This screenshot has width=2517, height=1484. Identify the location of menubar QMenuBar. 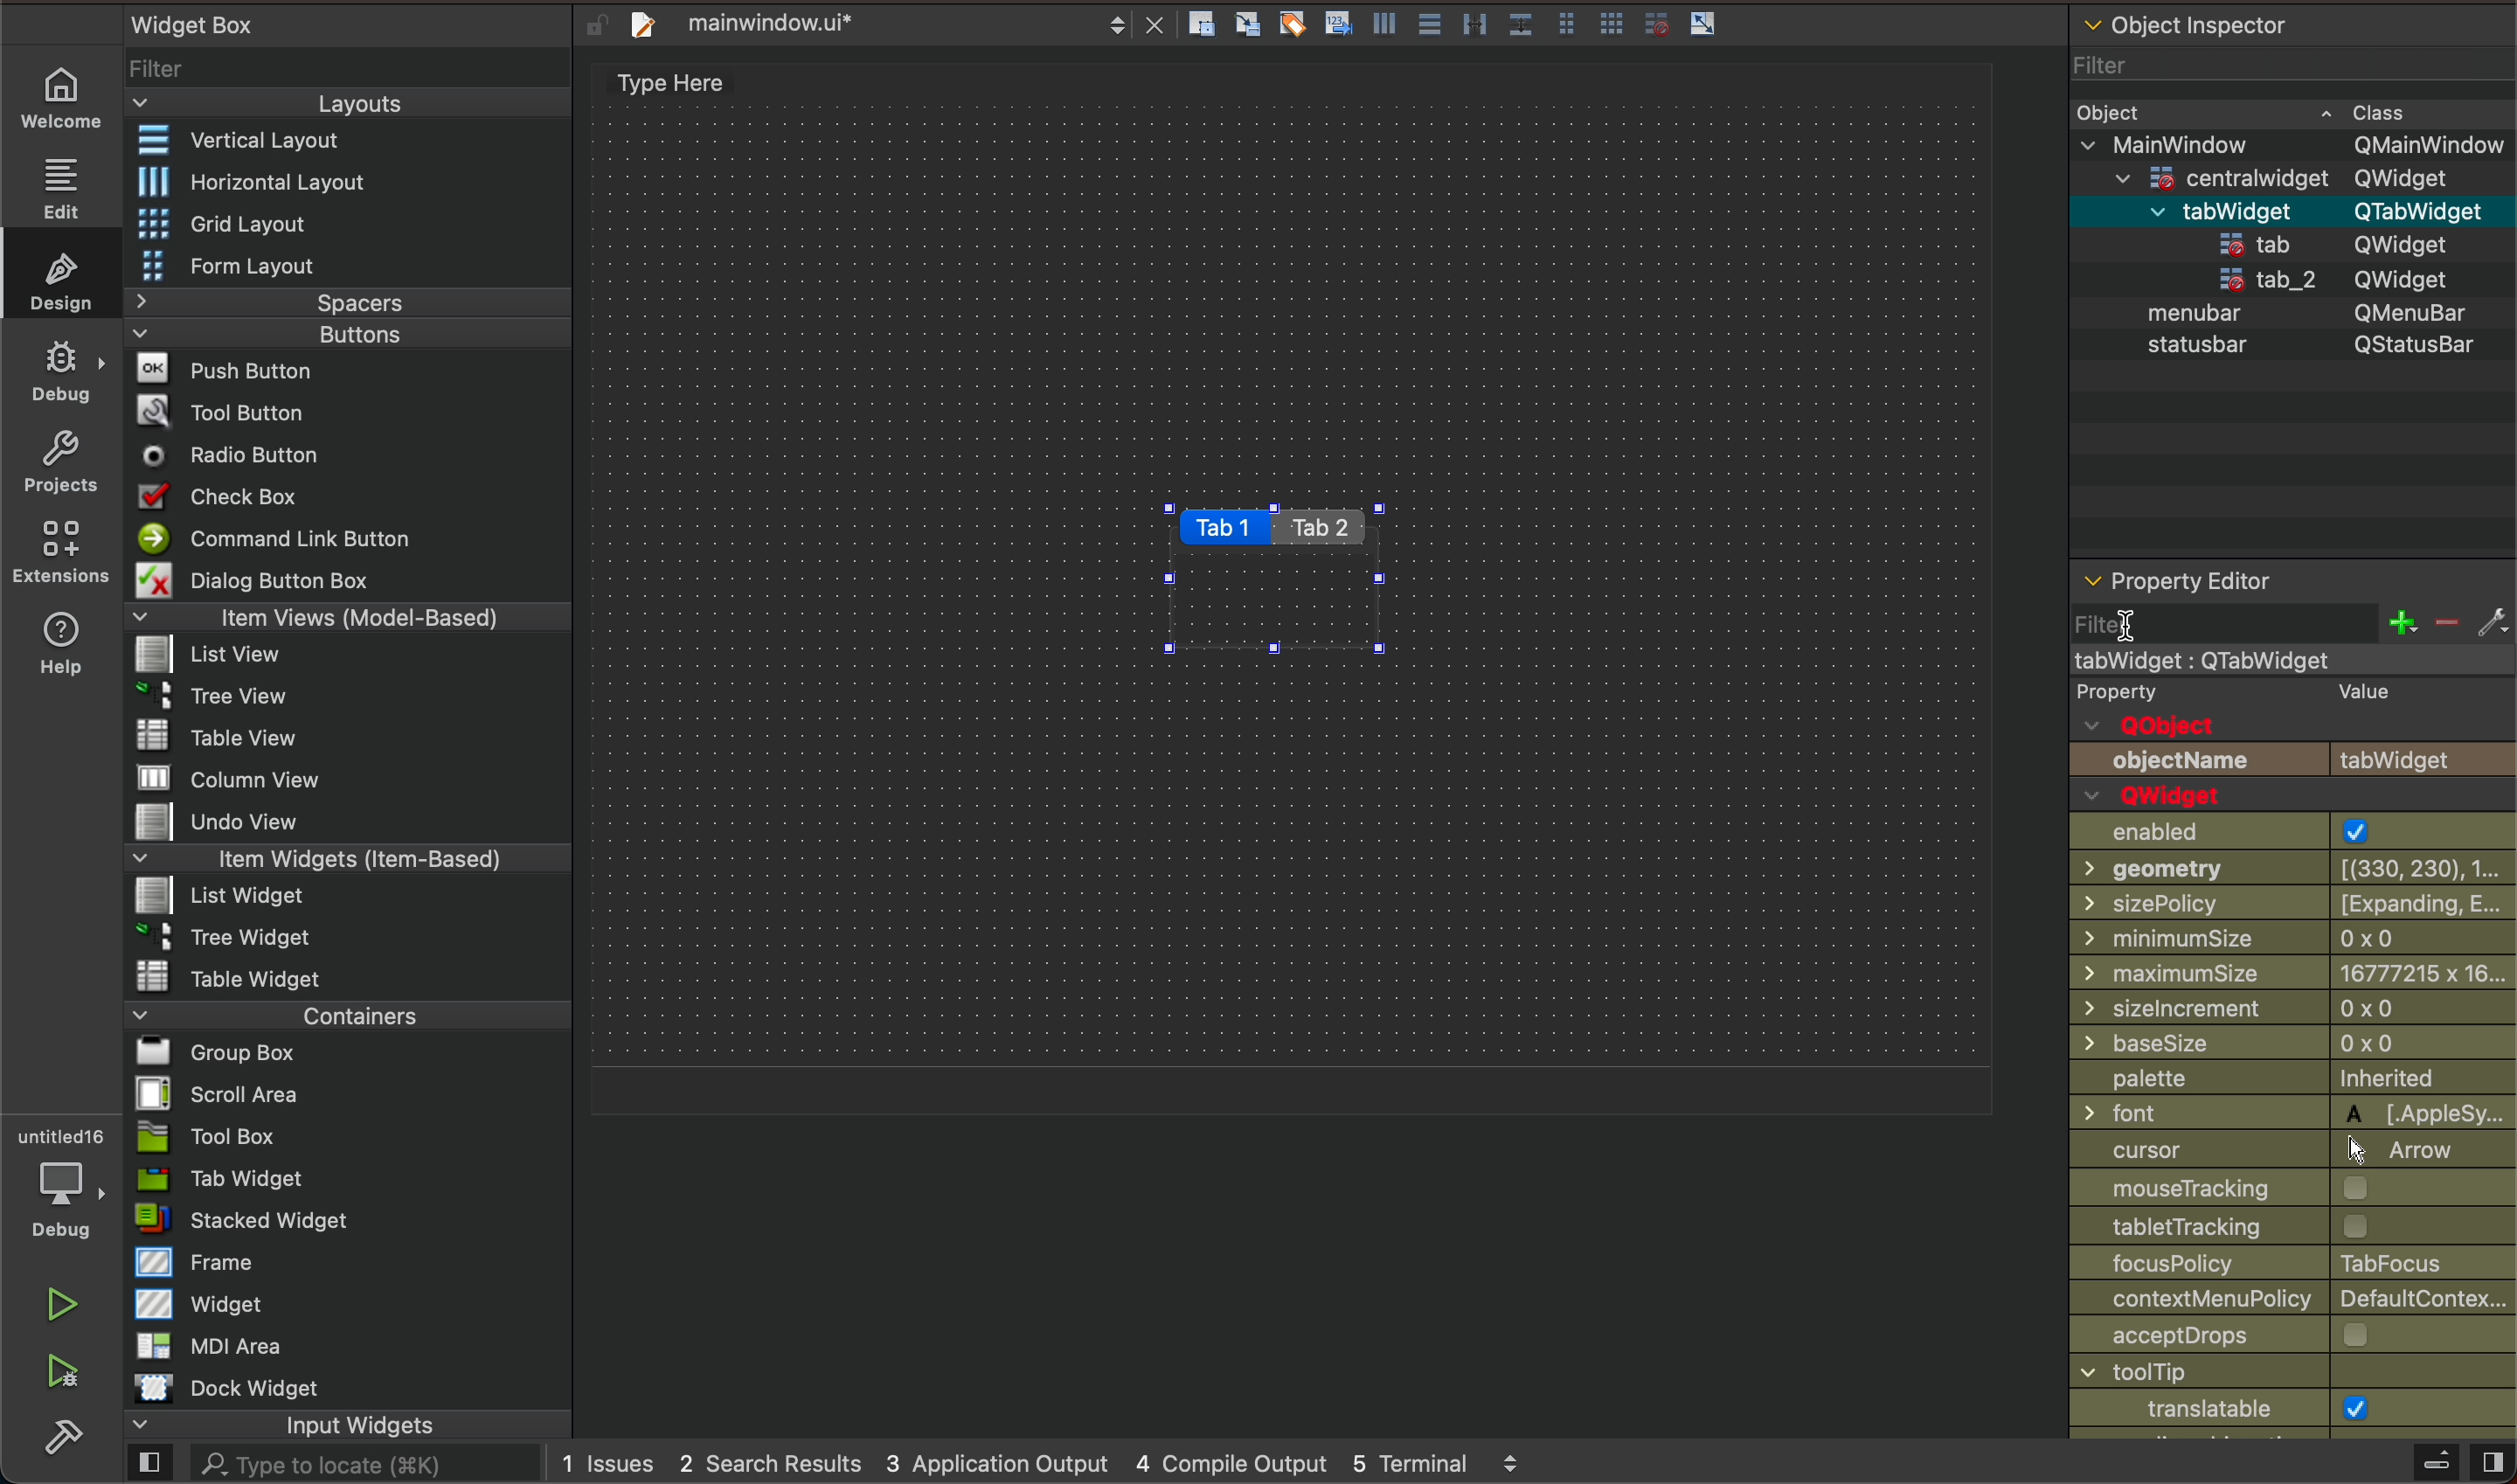
(2288, 209).